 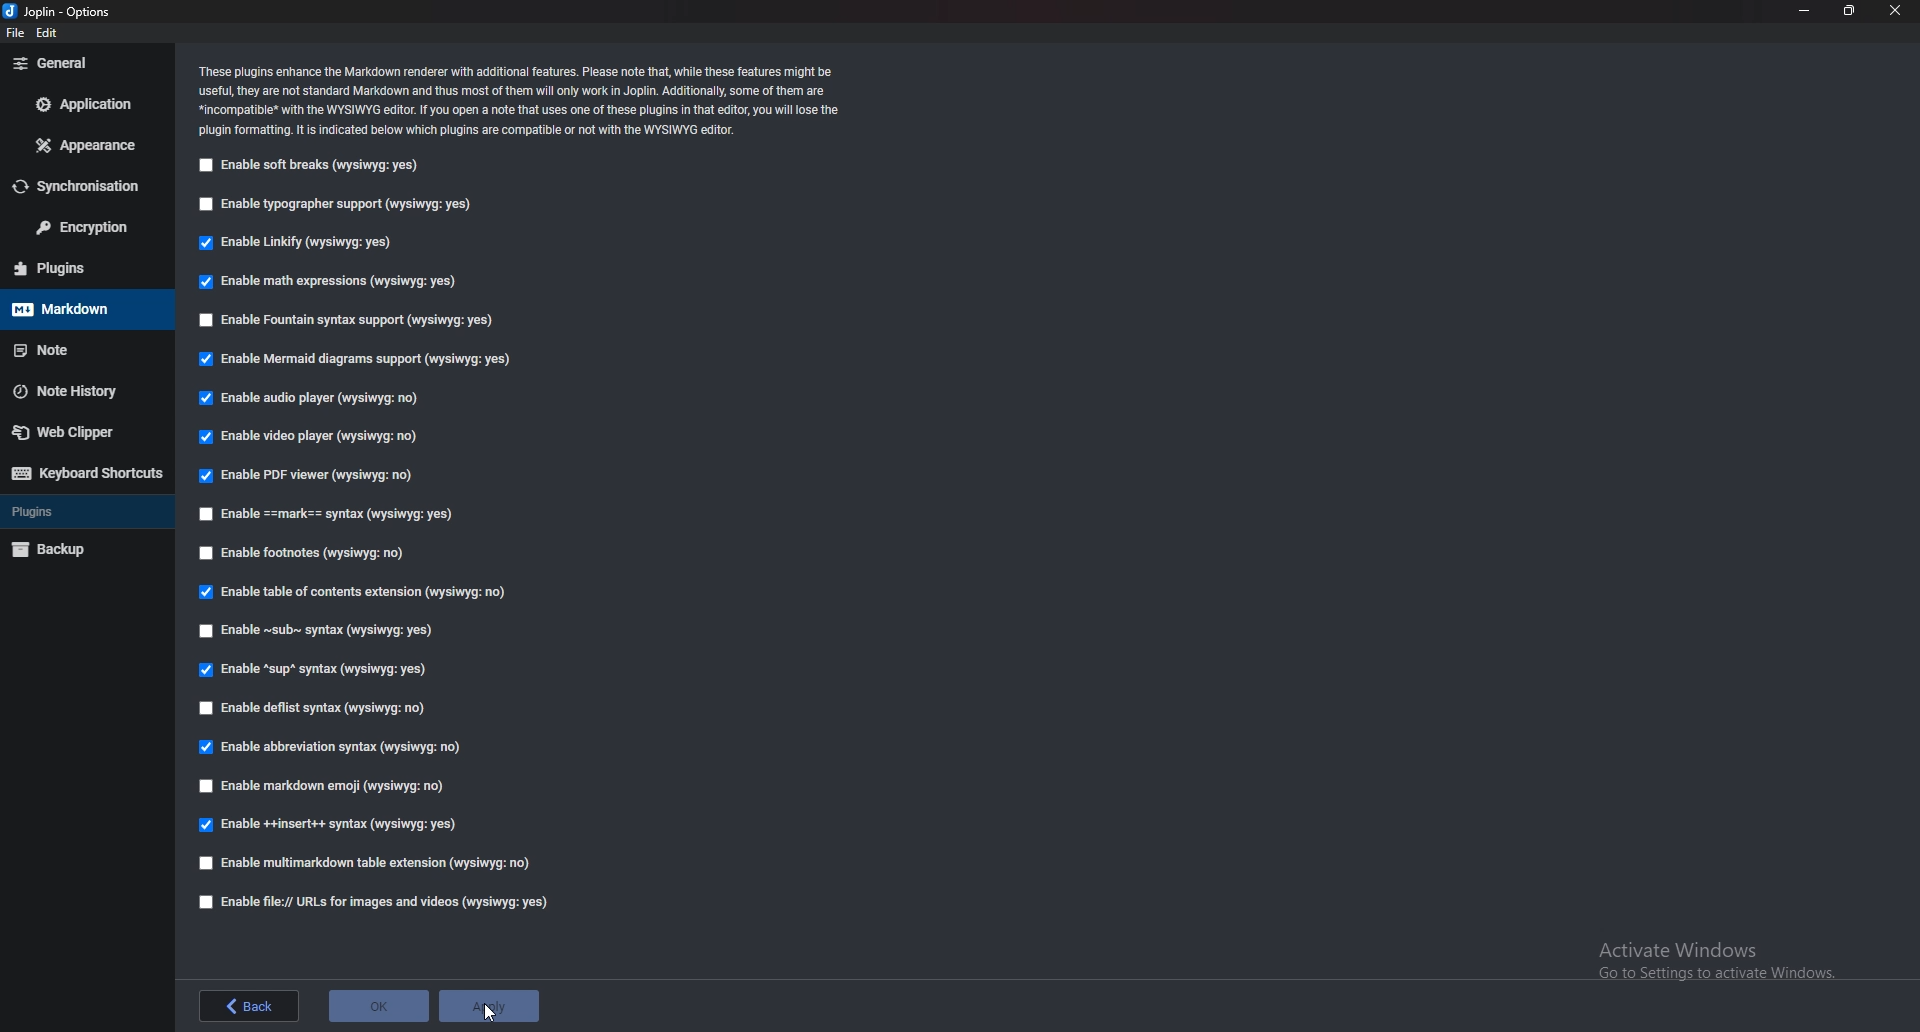 I want to click on General, so click(x=82, y=63).